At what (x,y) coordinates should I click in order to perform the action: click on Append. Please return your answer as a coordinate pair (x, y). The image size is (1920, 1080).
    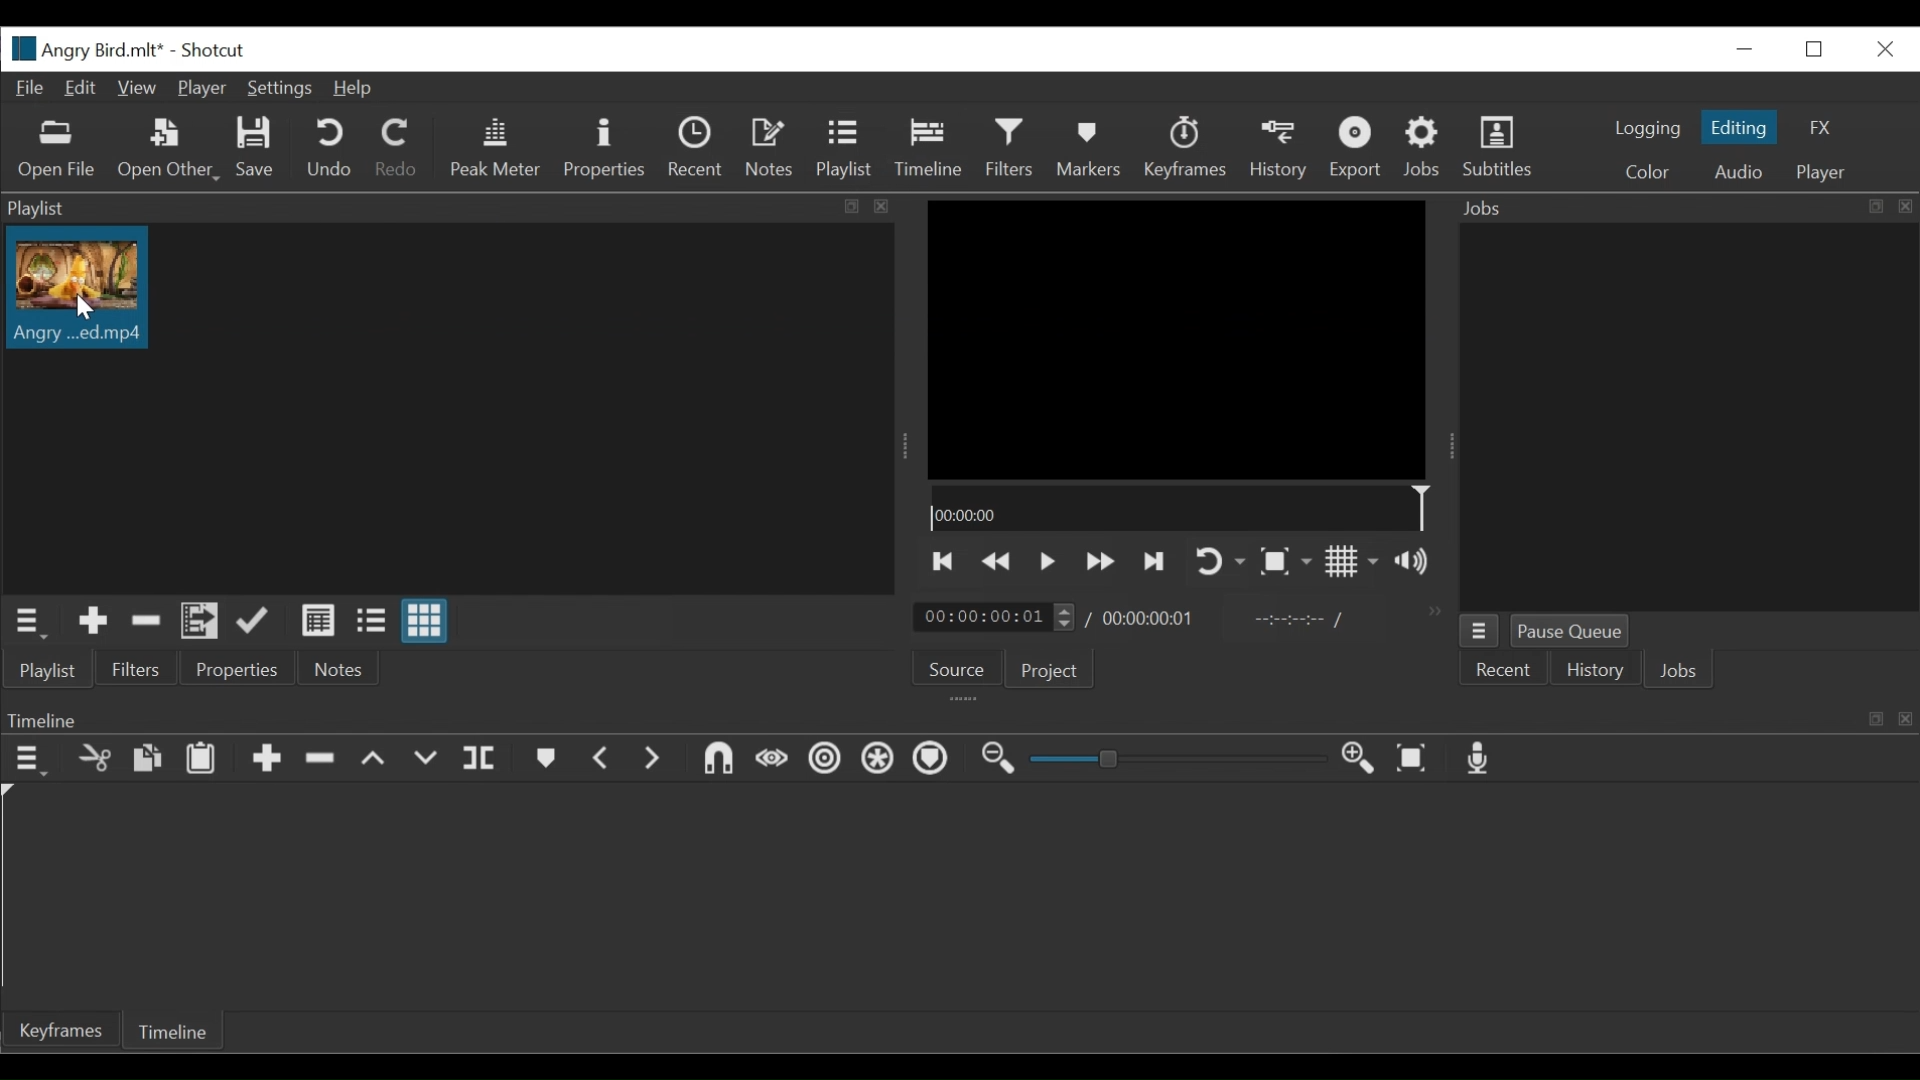
    Looking at the image, I should click on (256, 622).